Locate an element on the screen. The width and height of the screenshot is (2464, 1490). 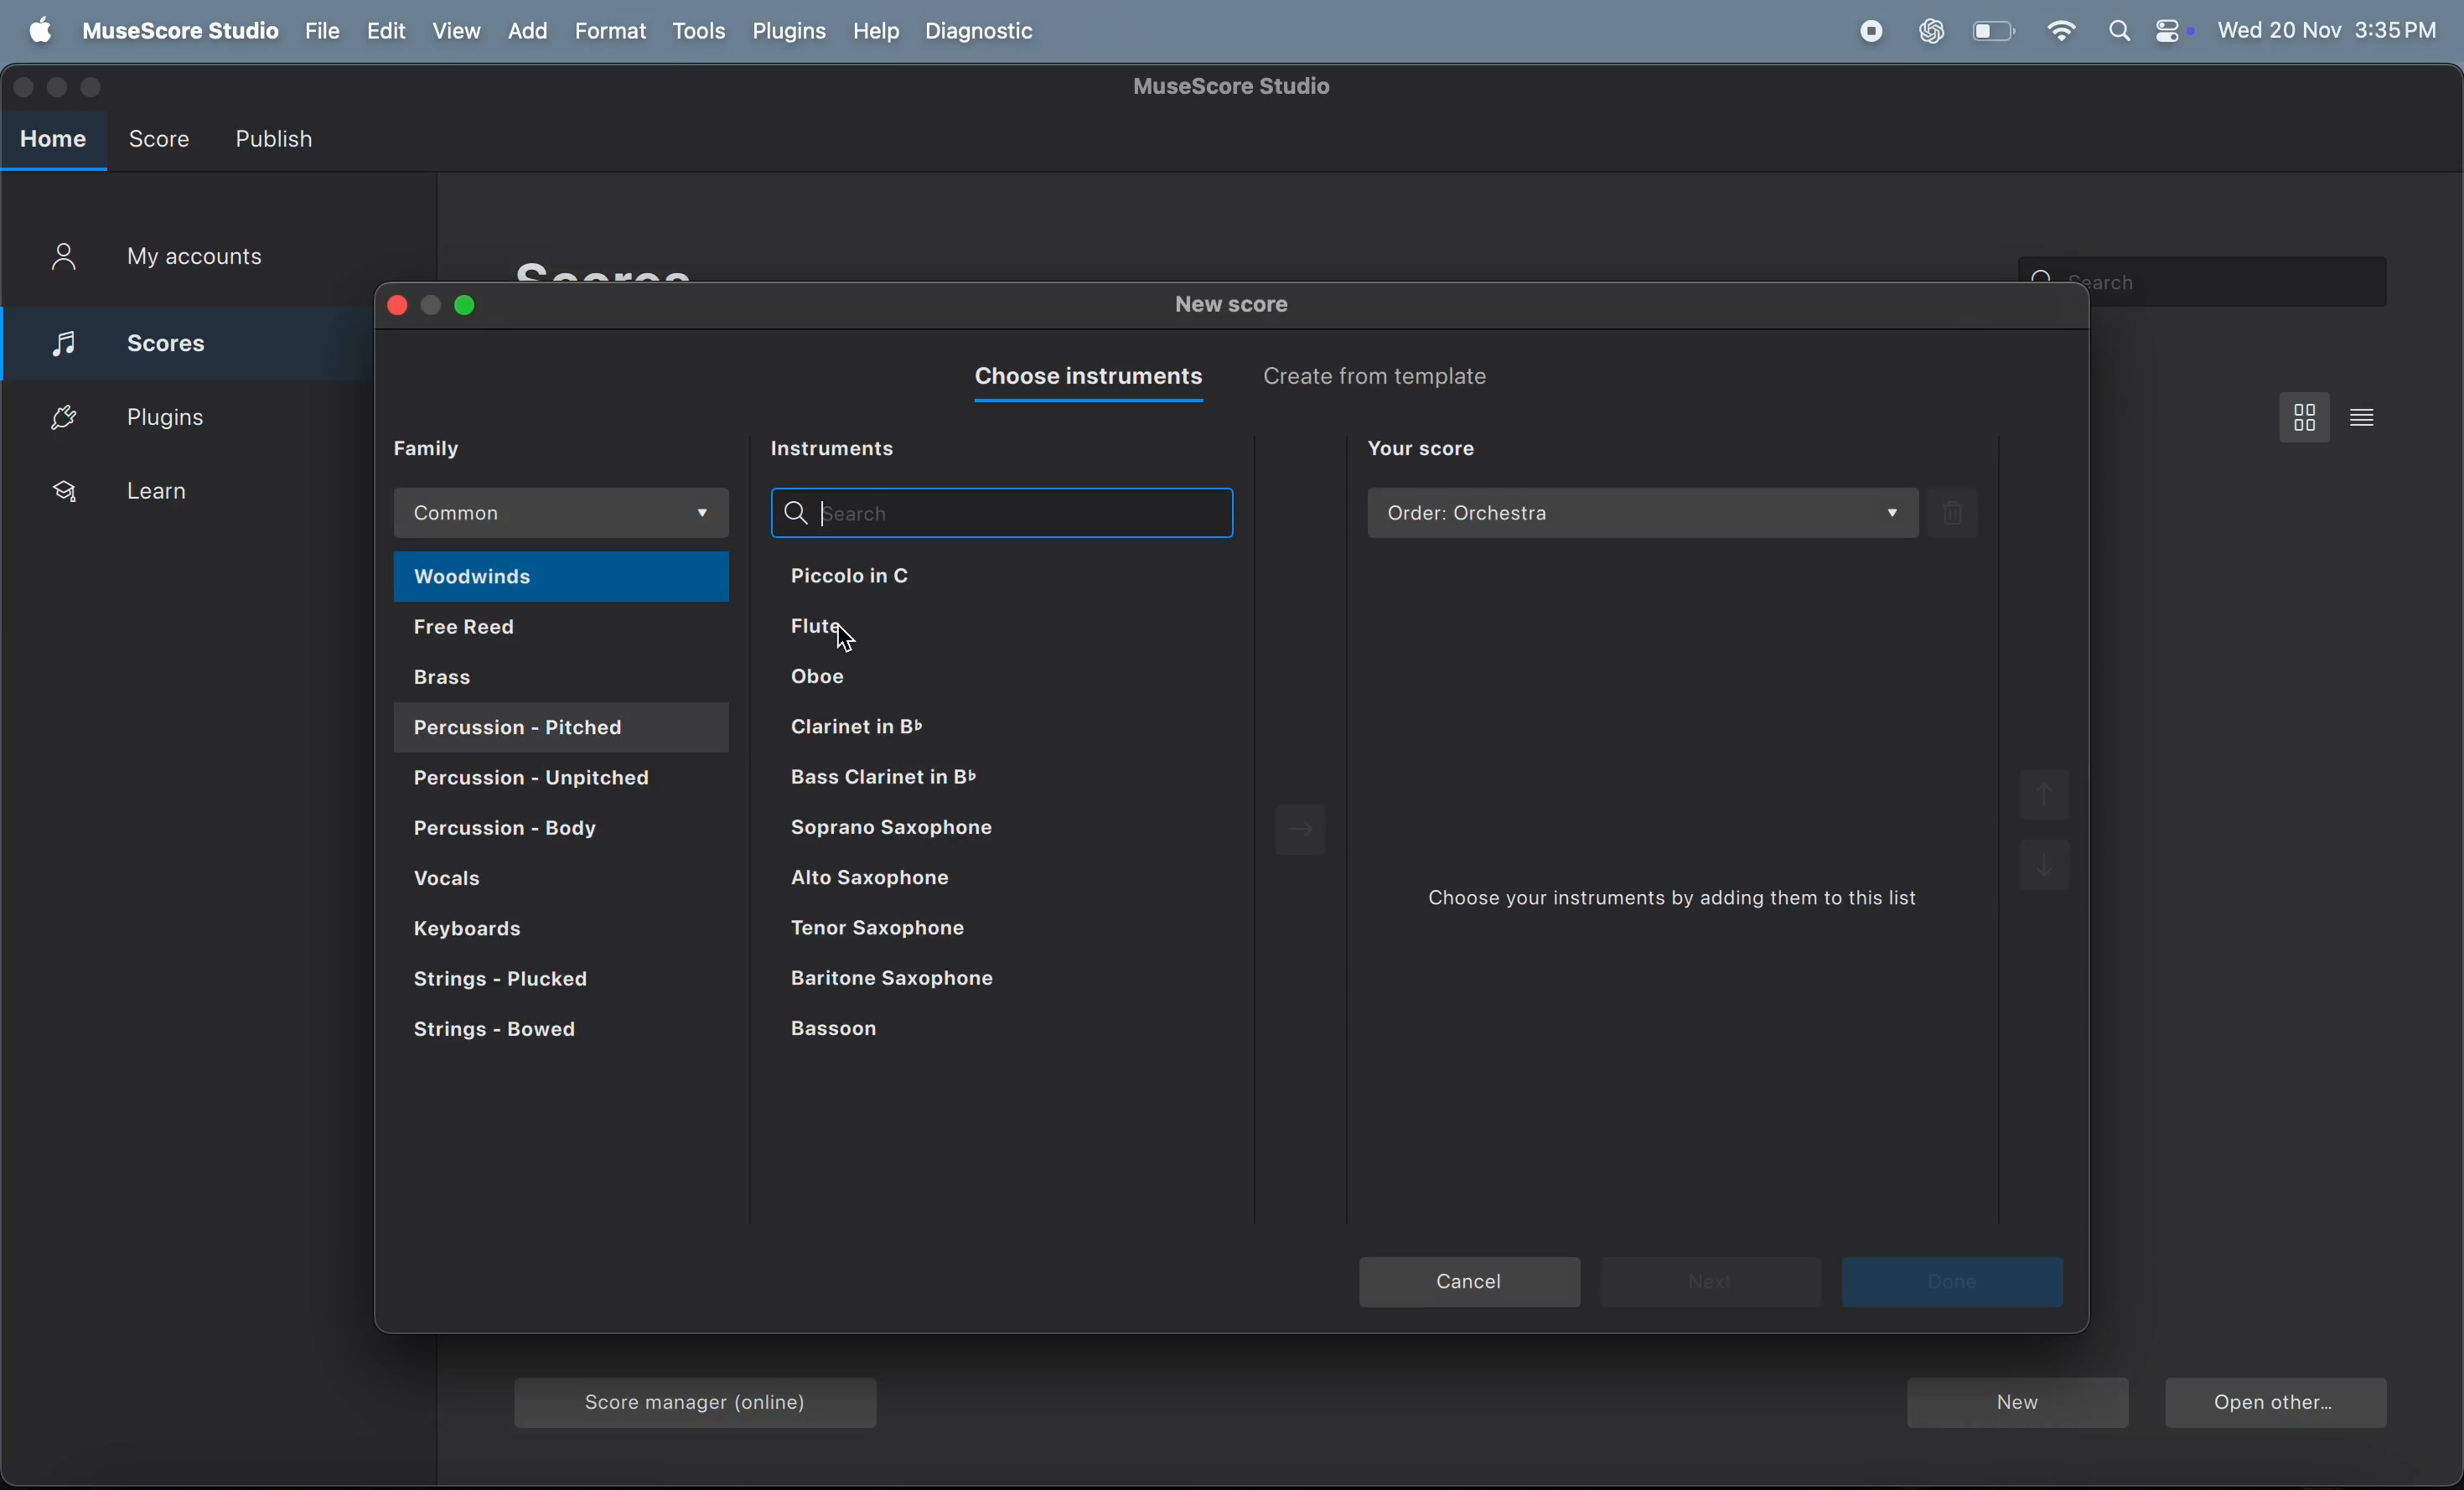
My account is located at coordinates (159, 260).